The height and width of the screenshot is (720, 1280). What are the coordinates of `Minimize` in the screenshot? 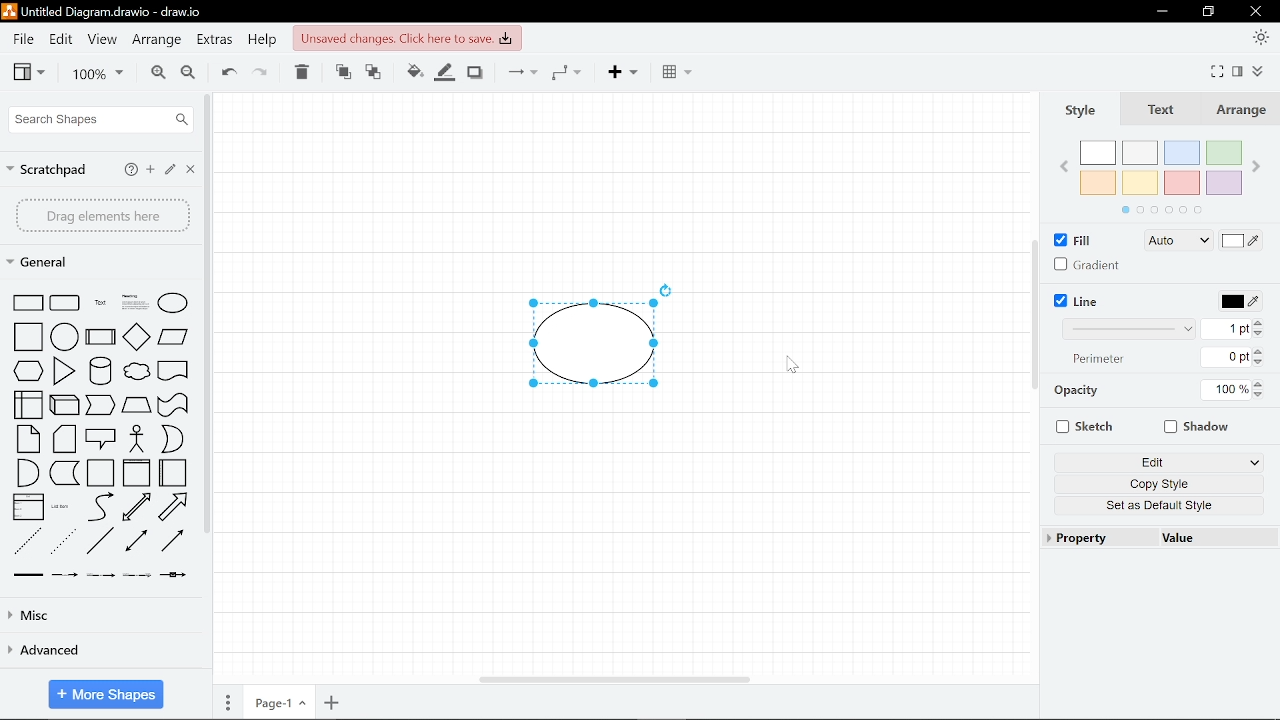 It's located at (1161, 12).